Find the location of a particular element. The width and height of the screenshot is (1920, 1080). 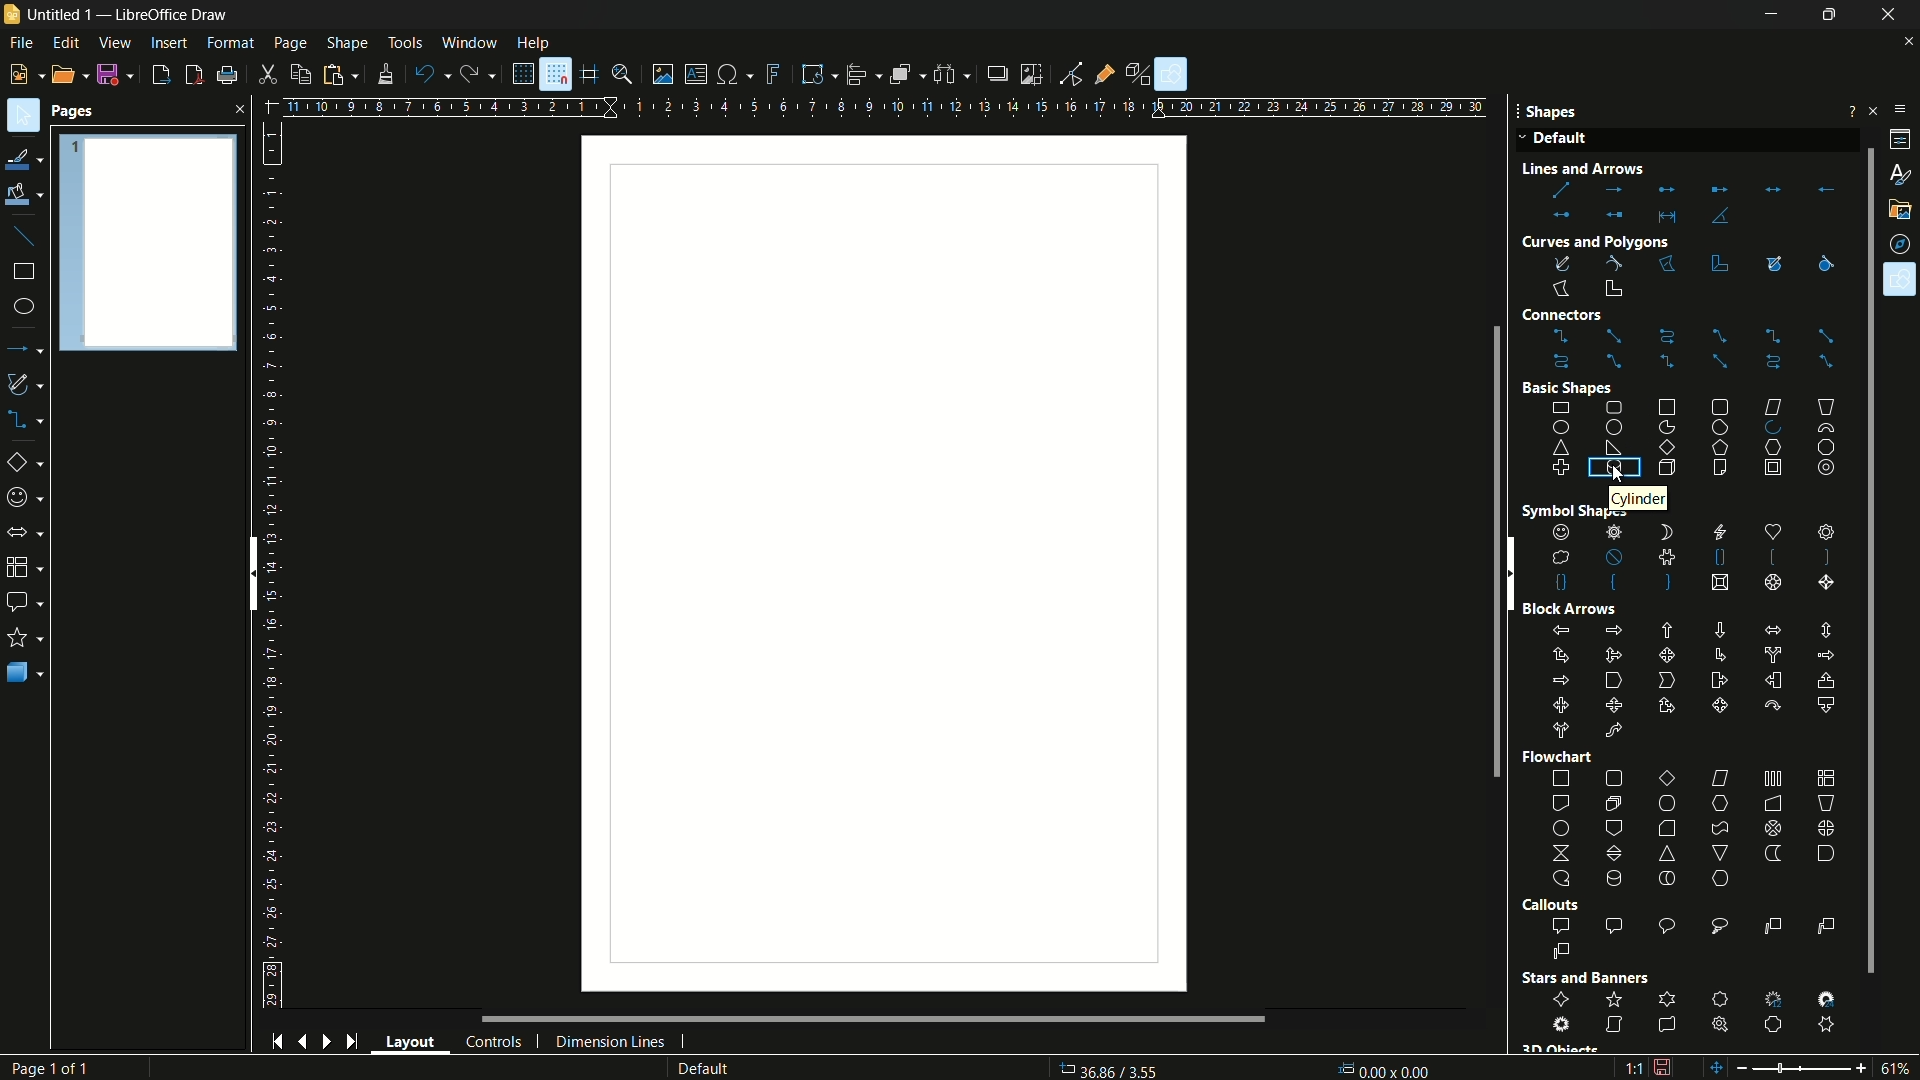

next page is located at coordinates (327, 1042).